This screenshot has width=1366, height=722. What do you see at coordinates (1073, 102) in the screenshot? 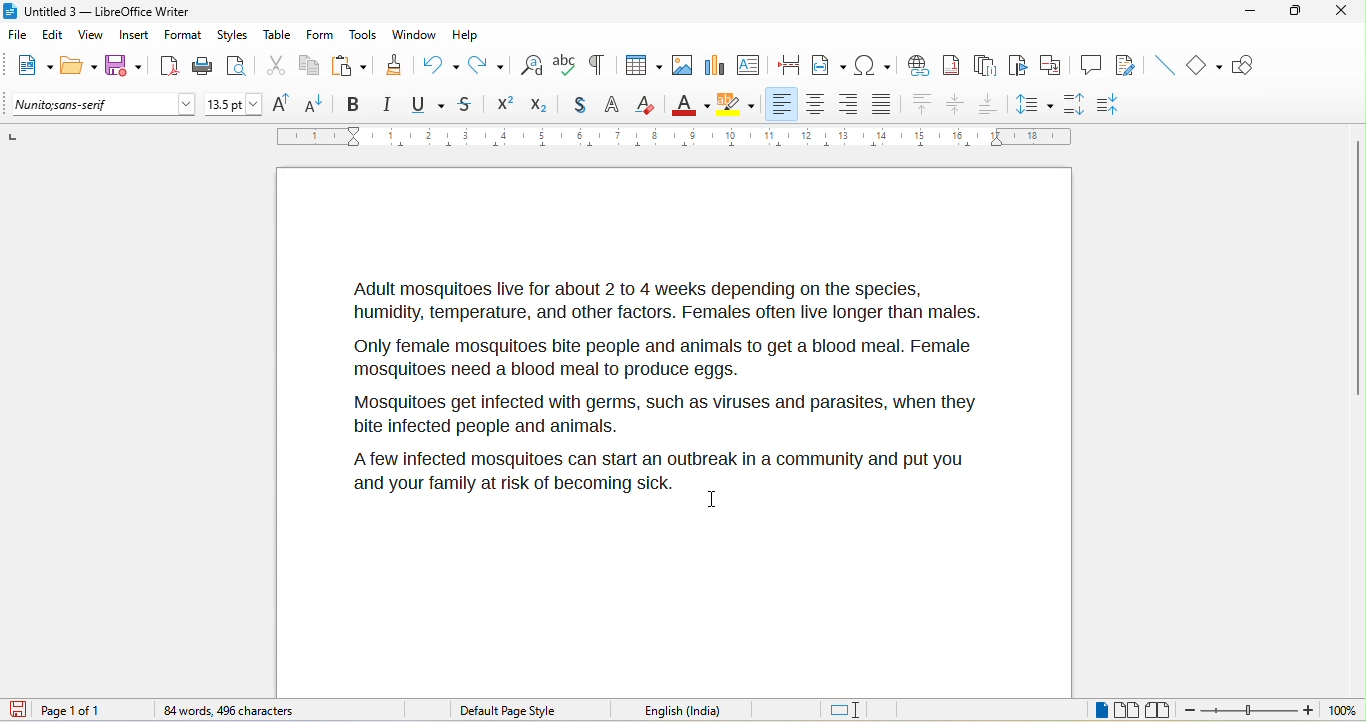
I see `increase paragraph spacing` at bounding box center [1073, 102].